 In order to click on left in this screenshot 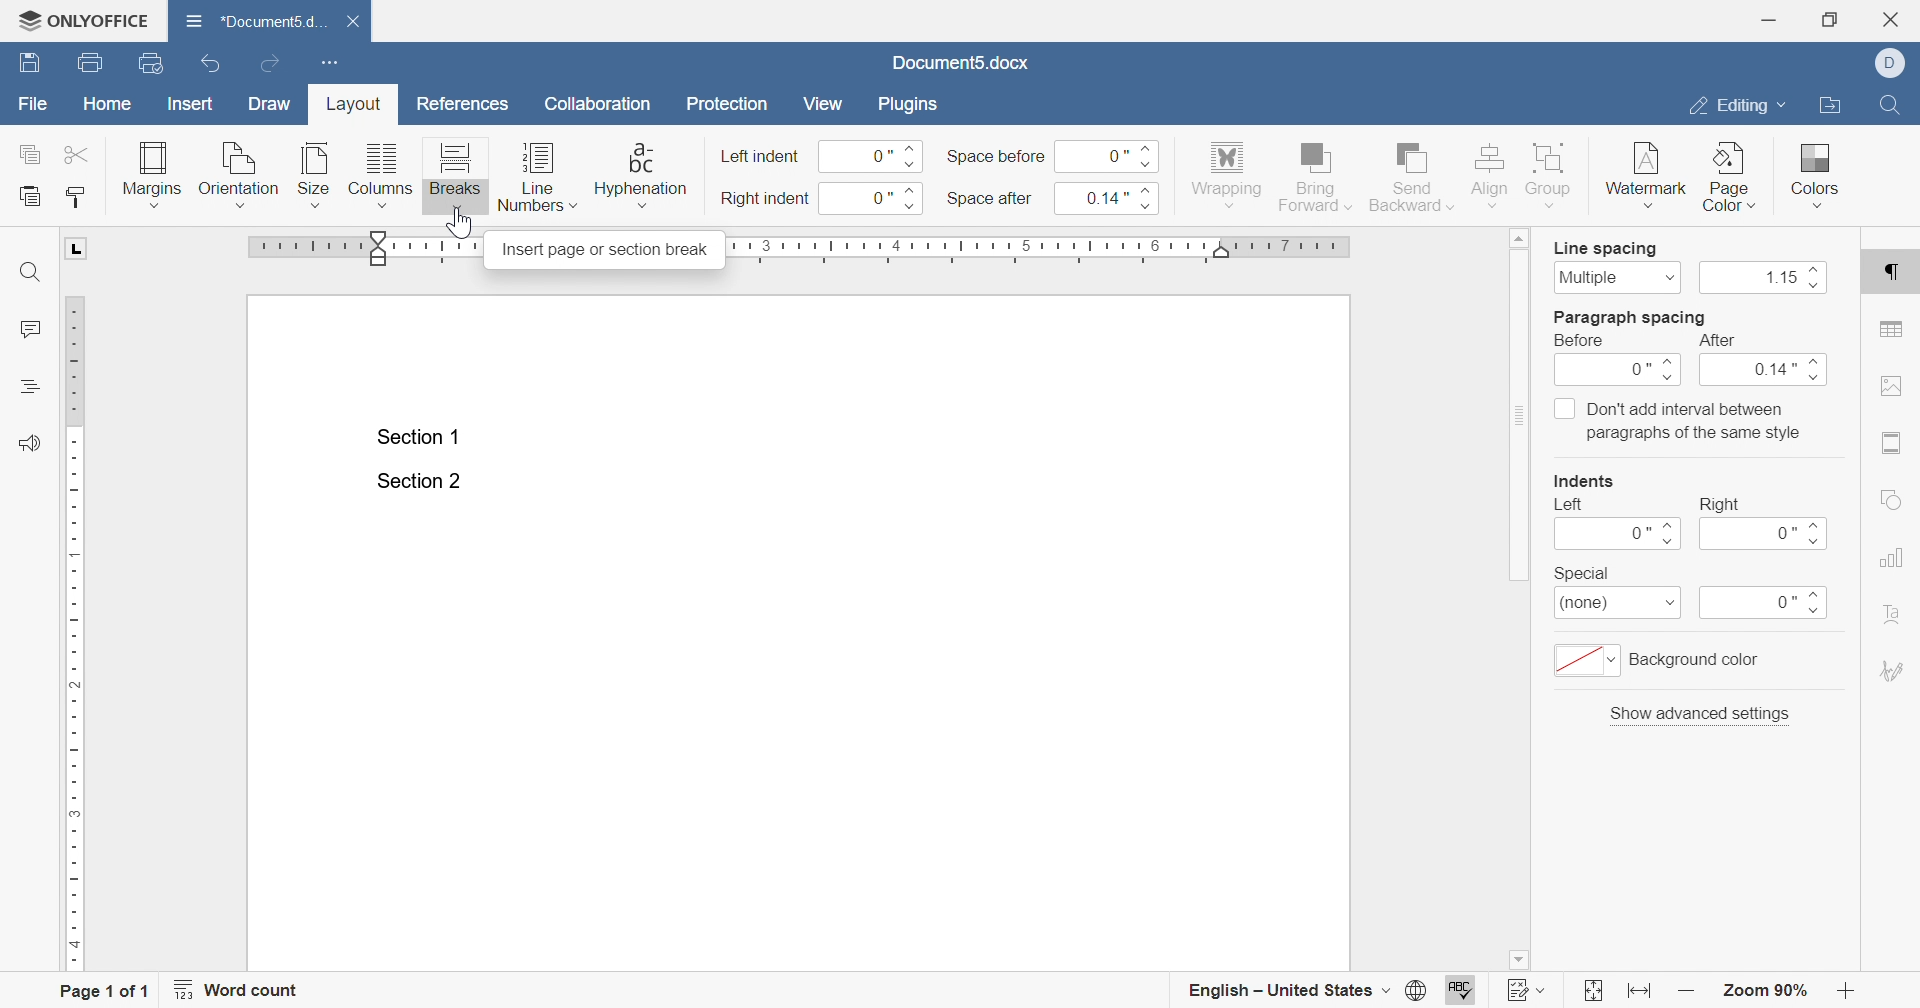, I will do `click(1570, 505)`.